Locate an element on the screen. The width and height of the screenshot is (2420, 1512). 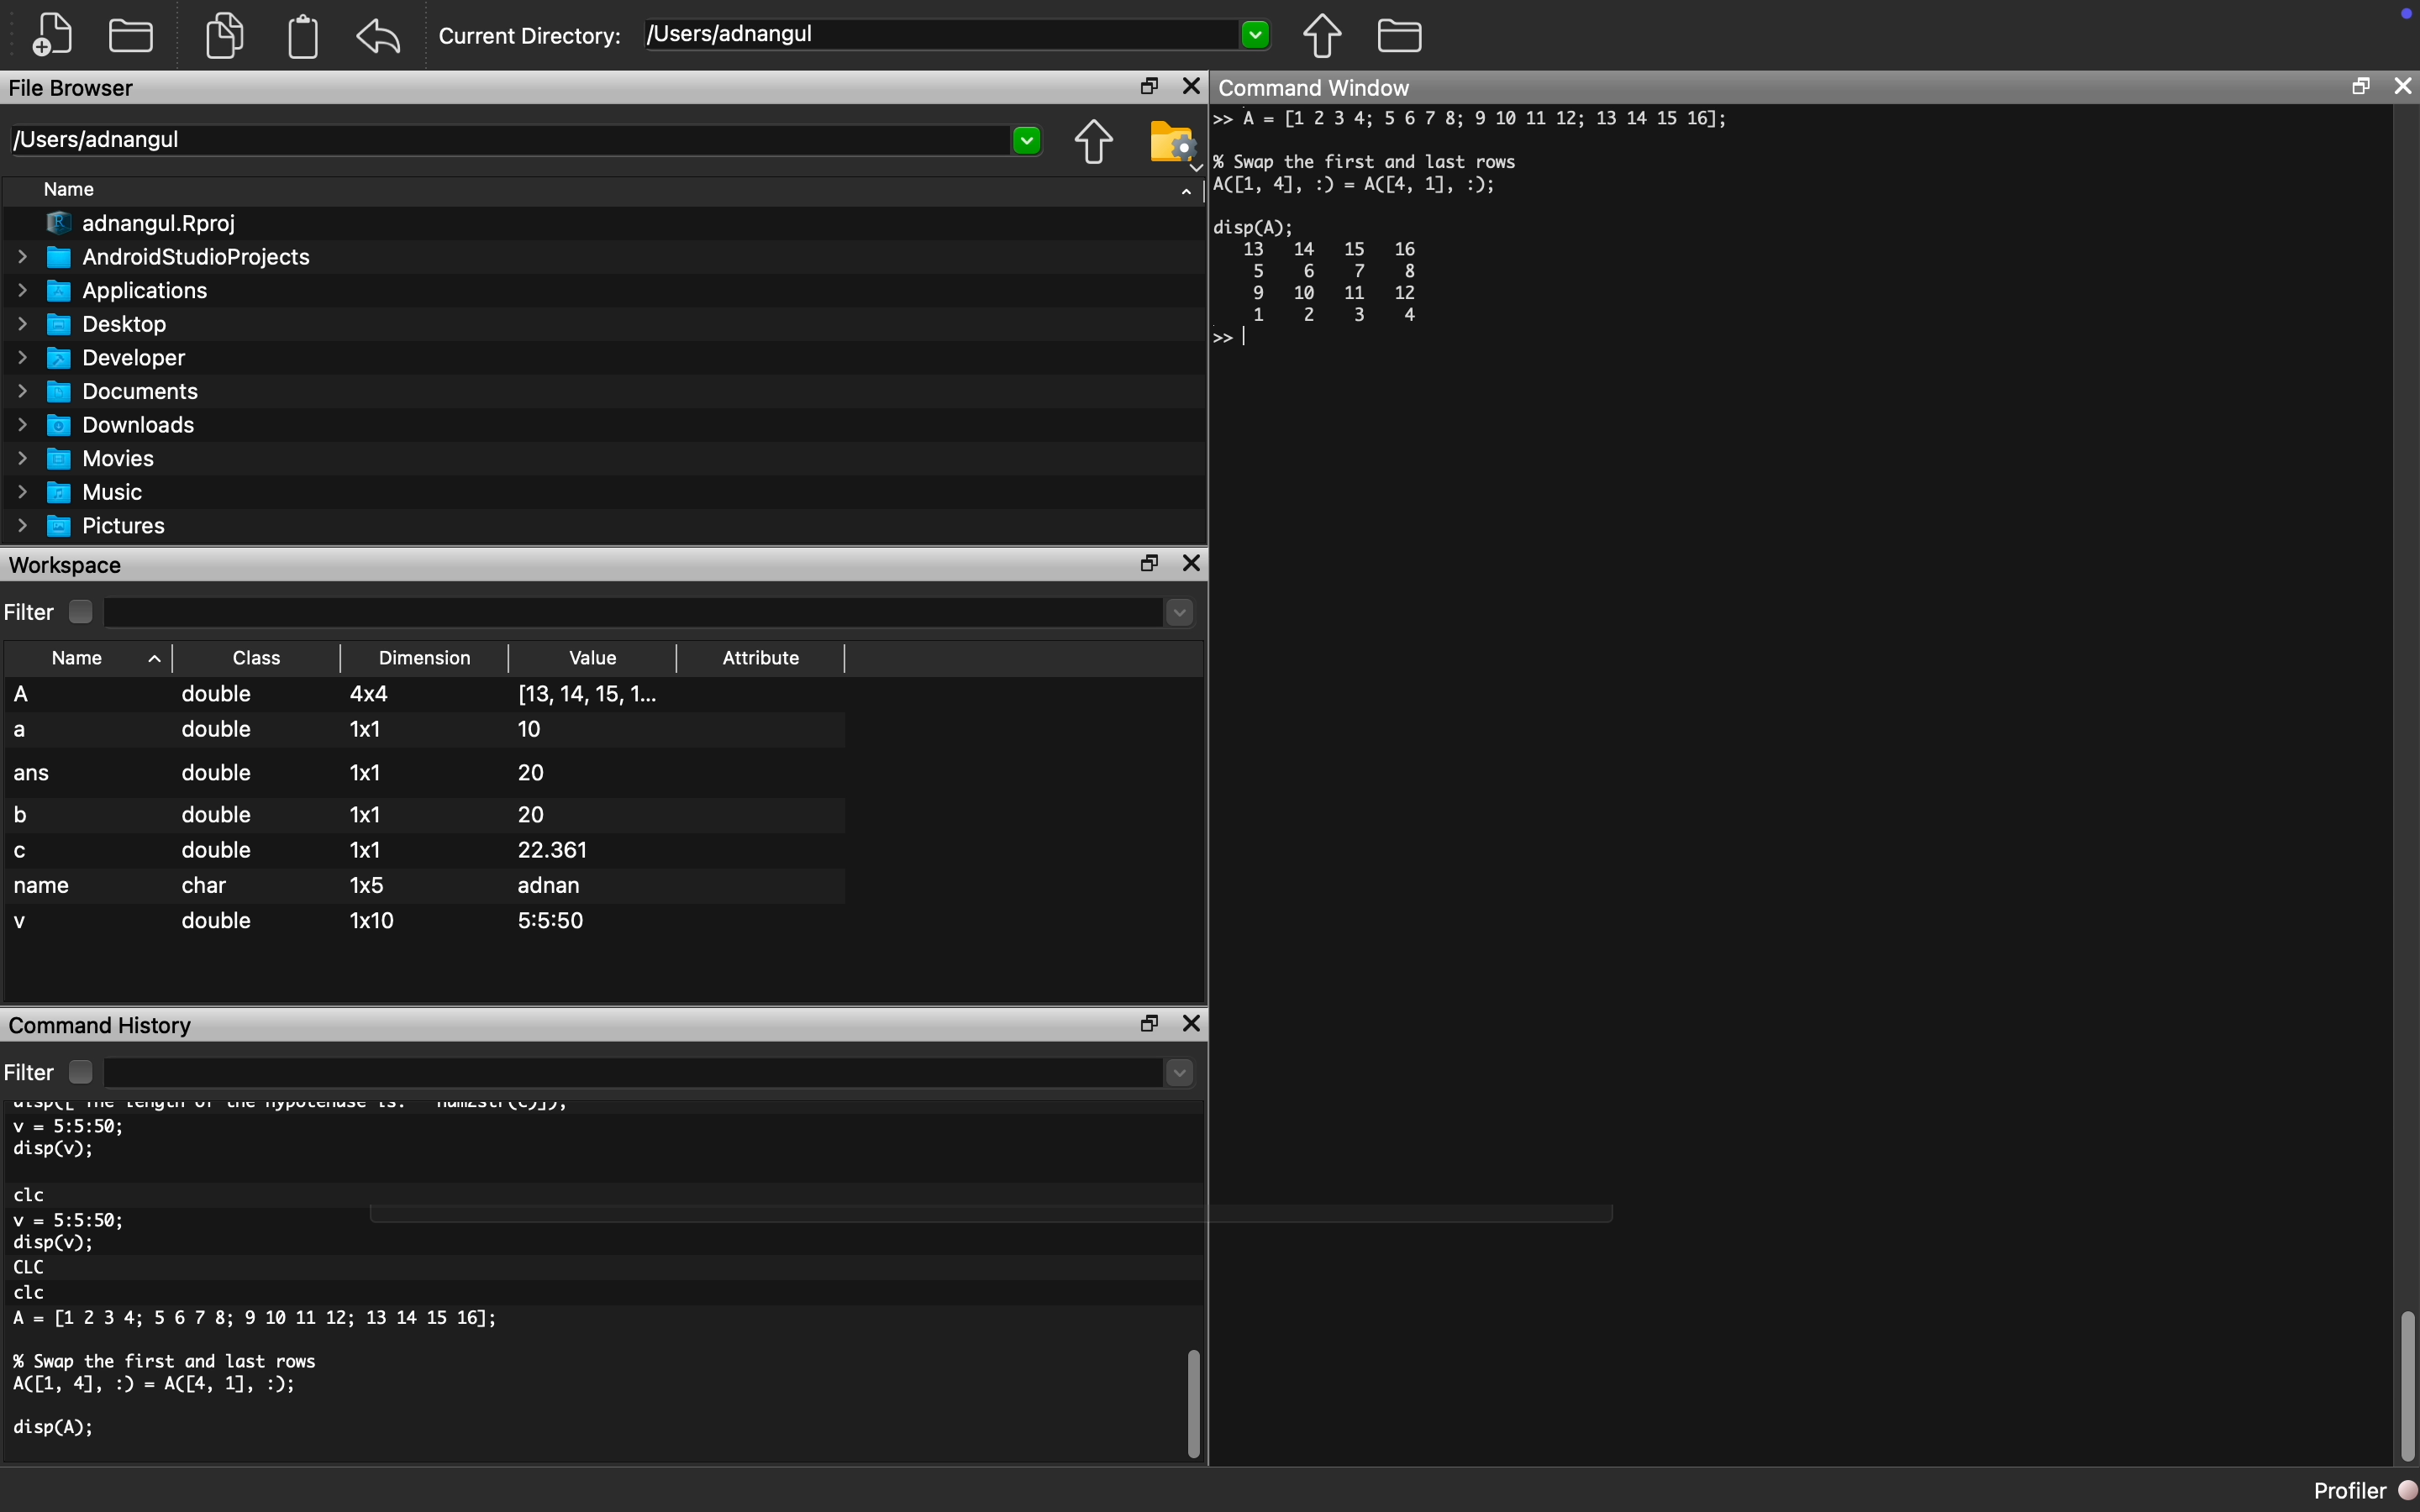
Current Directory: is located at coordinates (532, 33).